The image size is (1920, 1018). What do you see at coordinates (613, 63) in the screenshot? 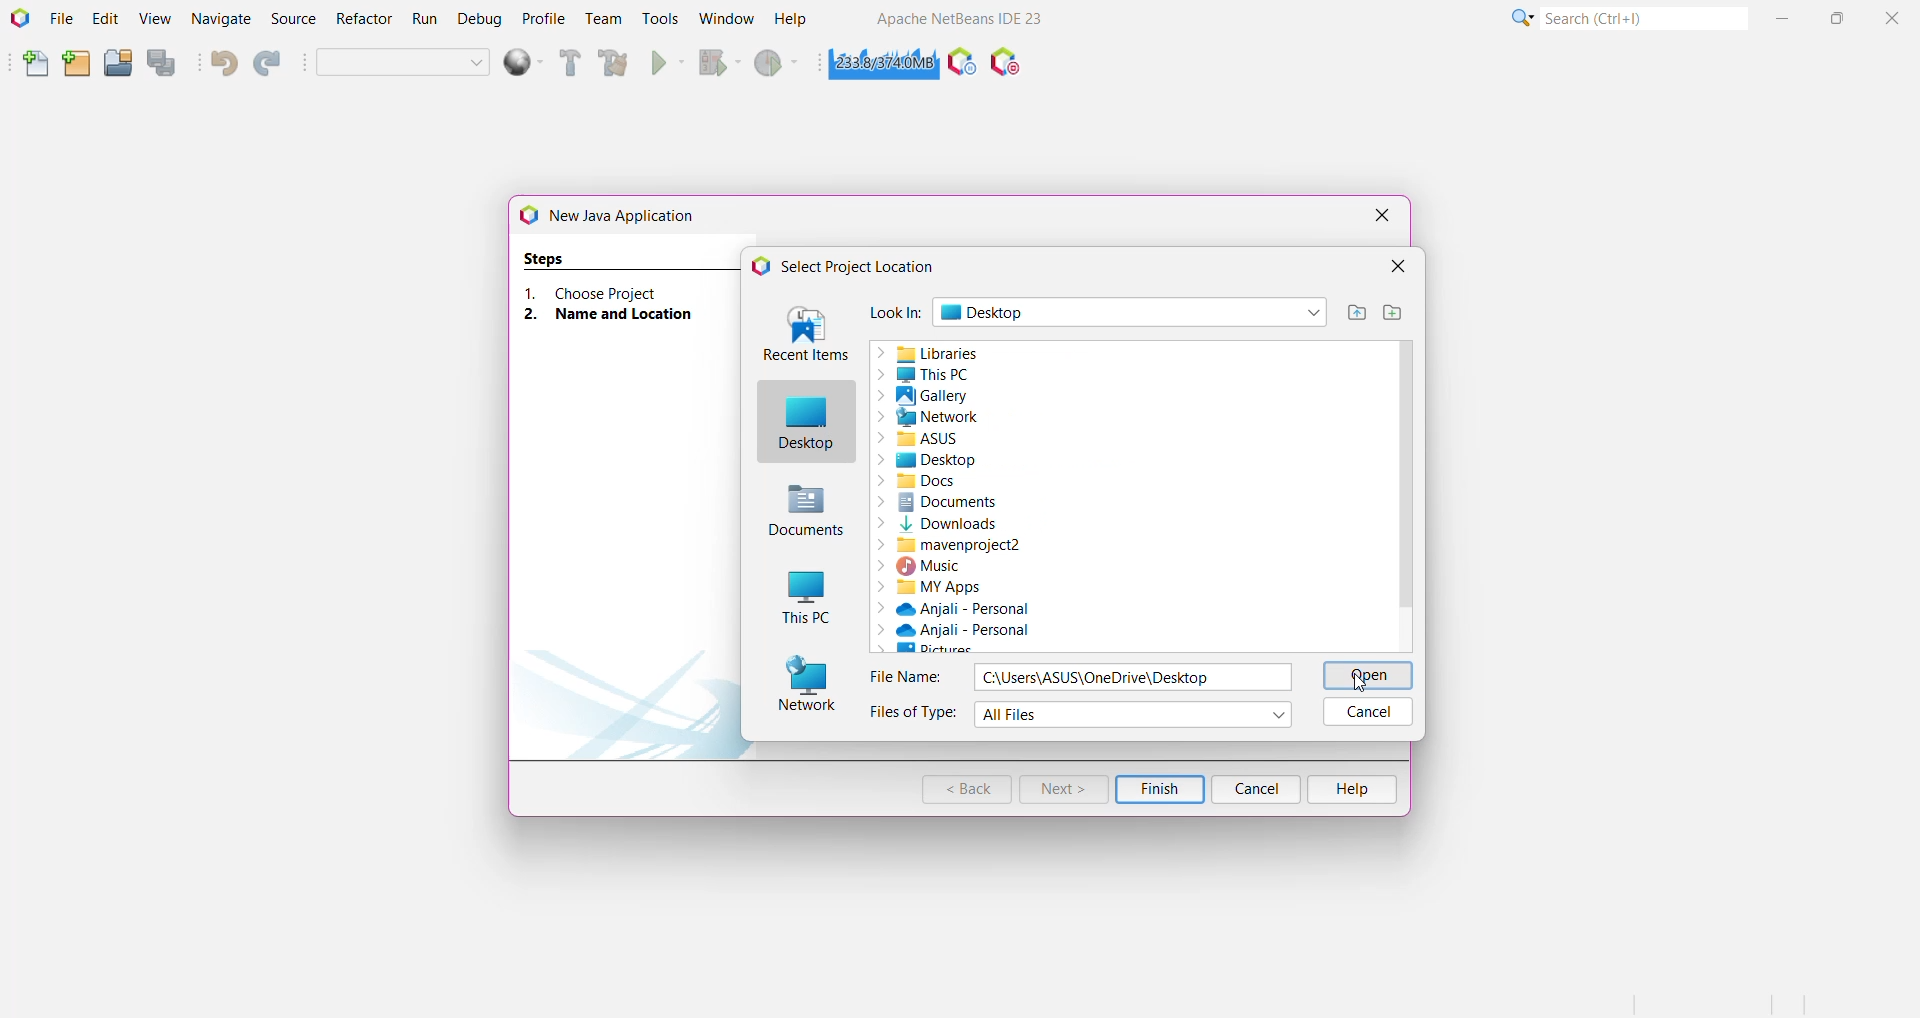
I see `Clean and Build Project` at bounding box center [613, 63].